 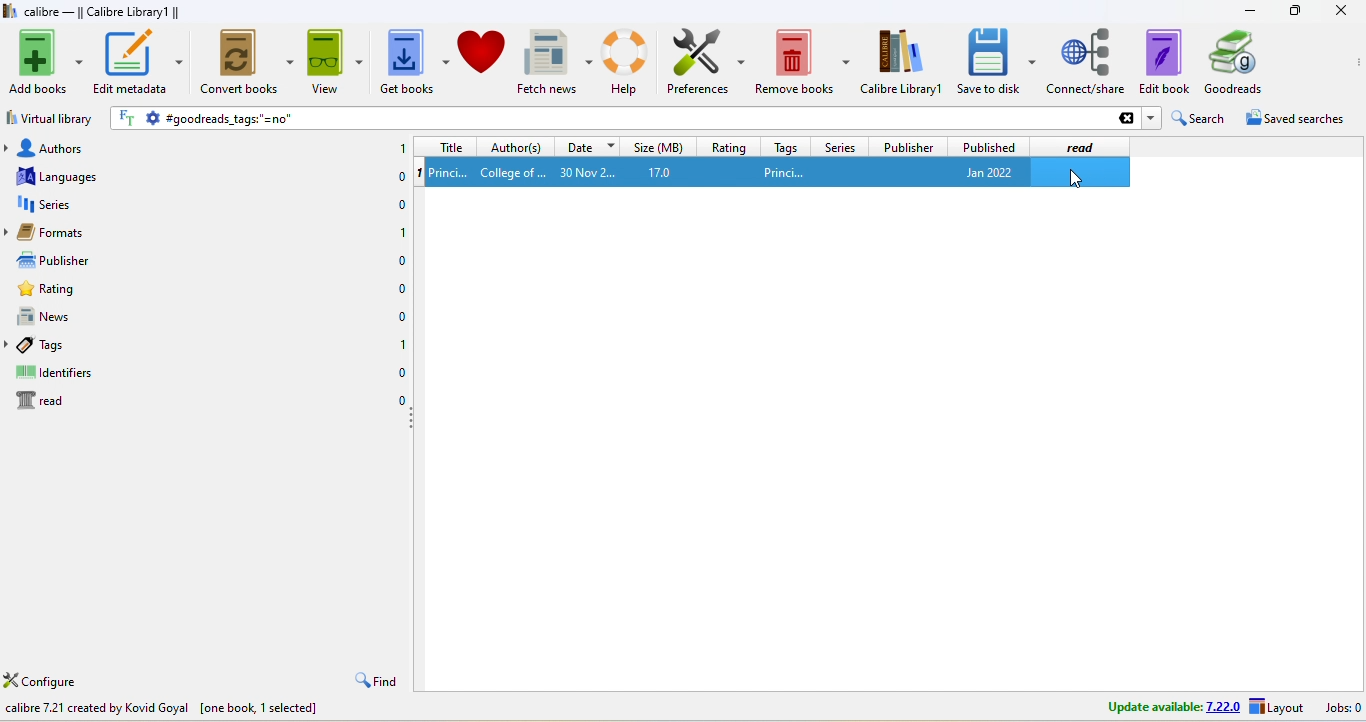 What do you see at coordinates (53, 679) in the screenshot?
I see `configure` at bounding box center [53, 679].